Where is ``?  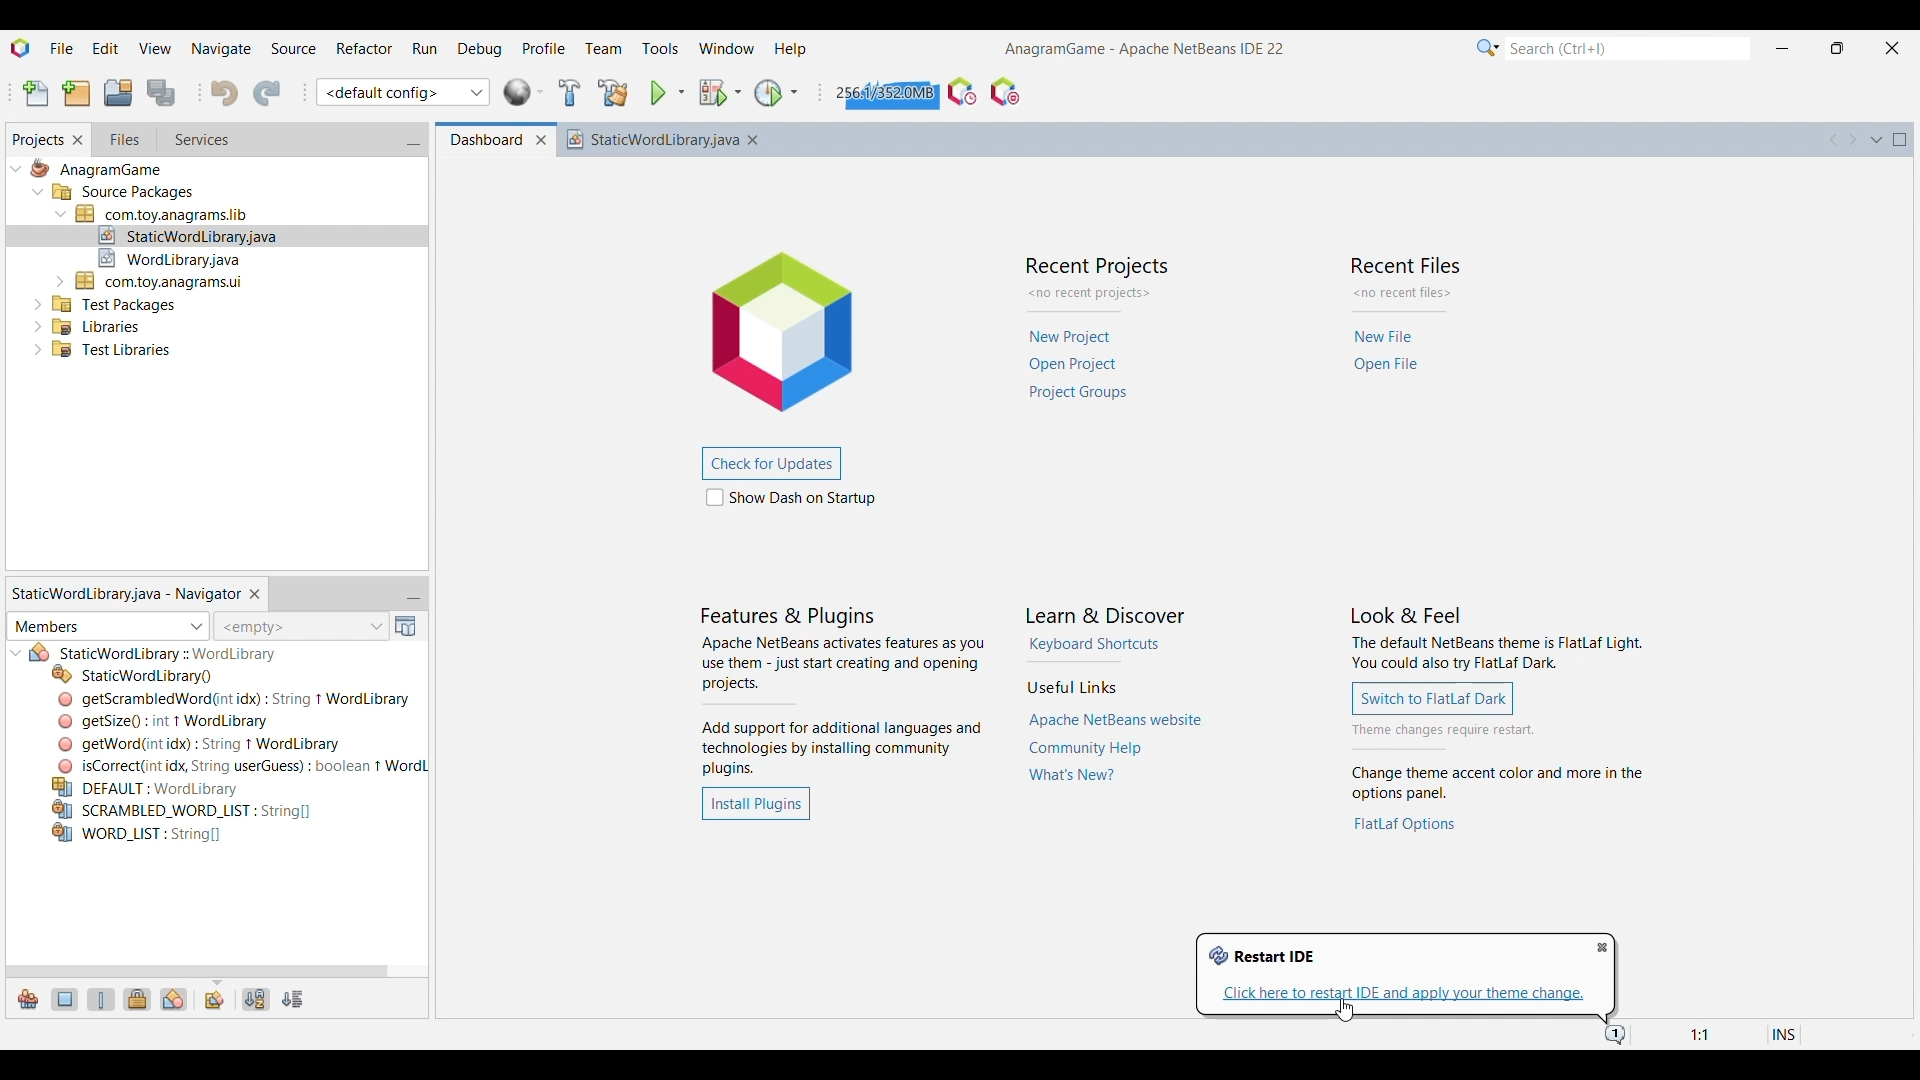  is located at coordinates (190, 233).